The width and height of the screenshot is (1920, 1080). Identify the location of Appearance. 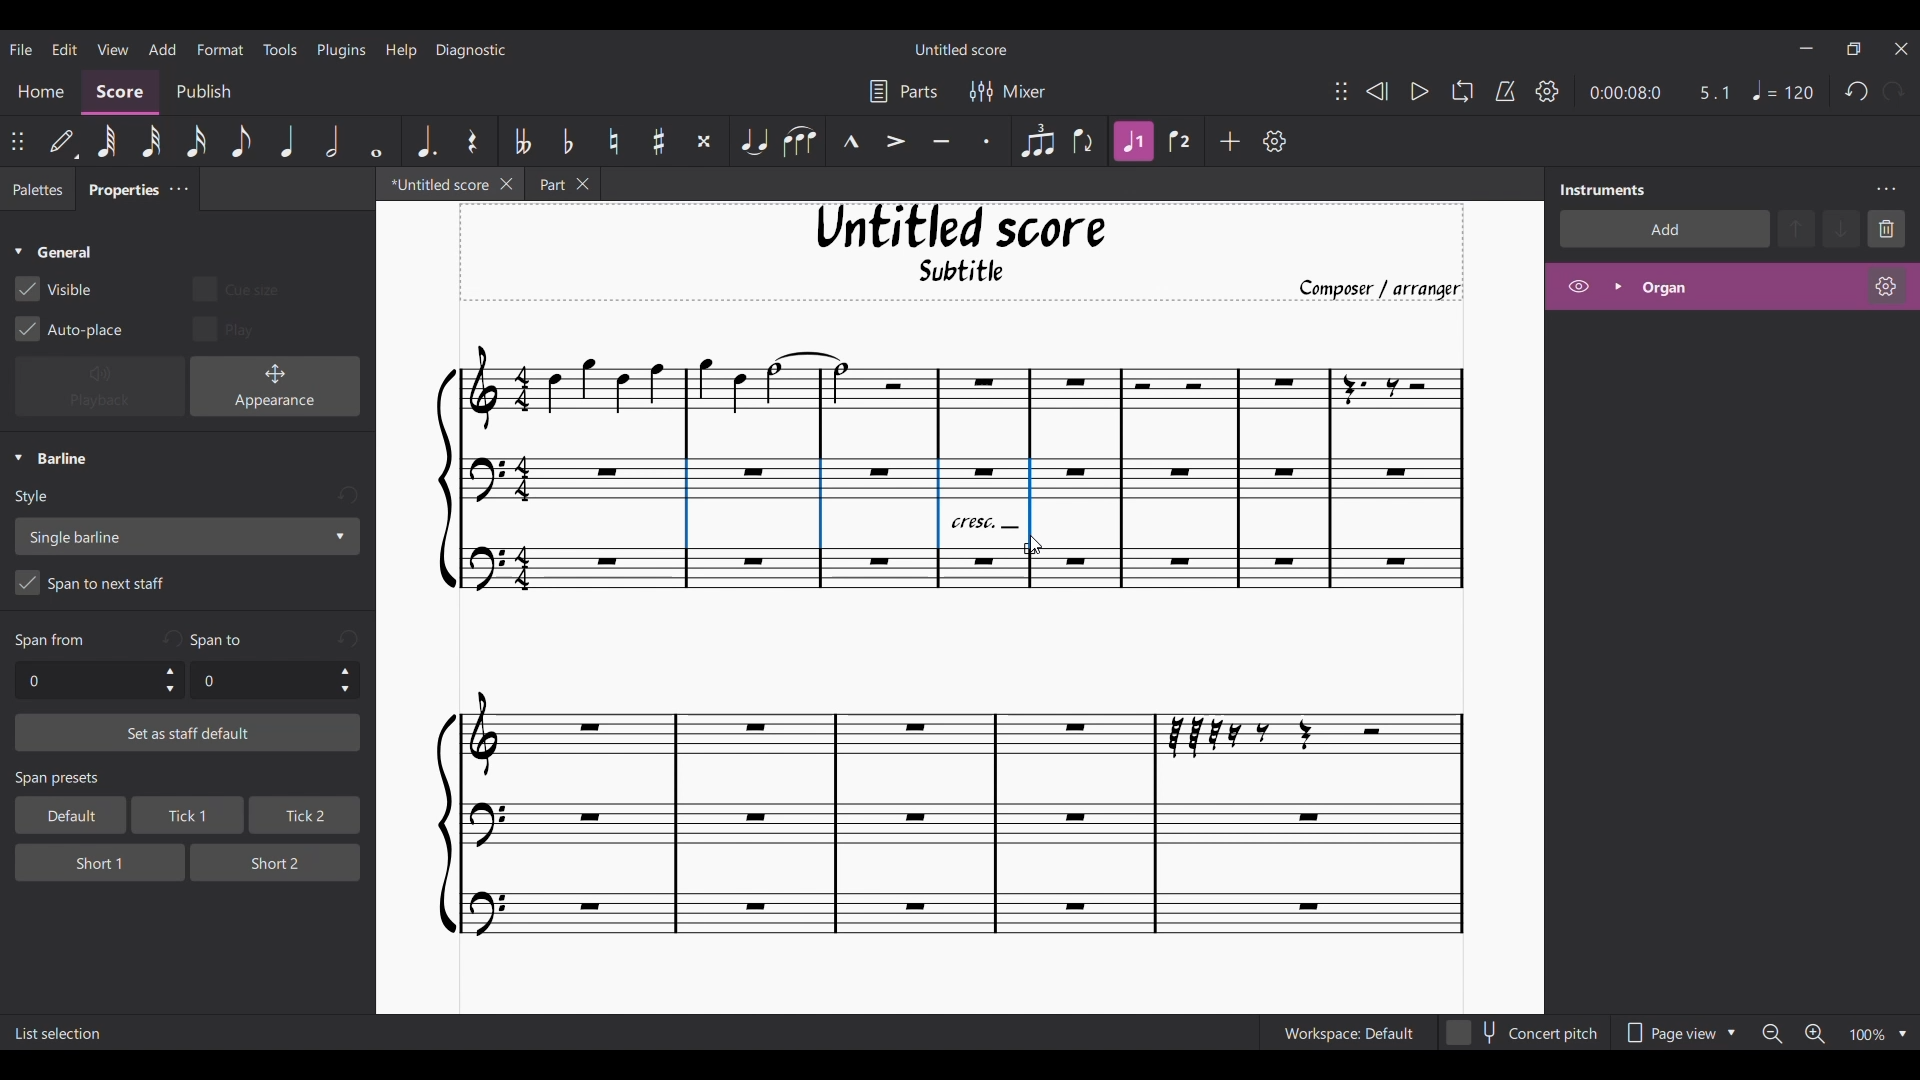
(275, 386).